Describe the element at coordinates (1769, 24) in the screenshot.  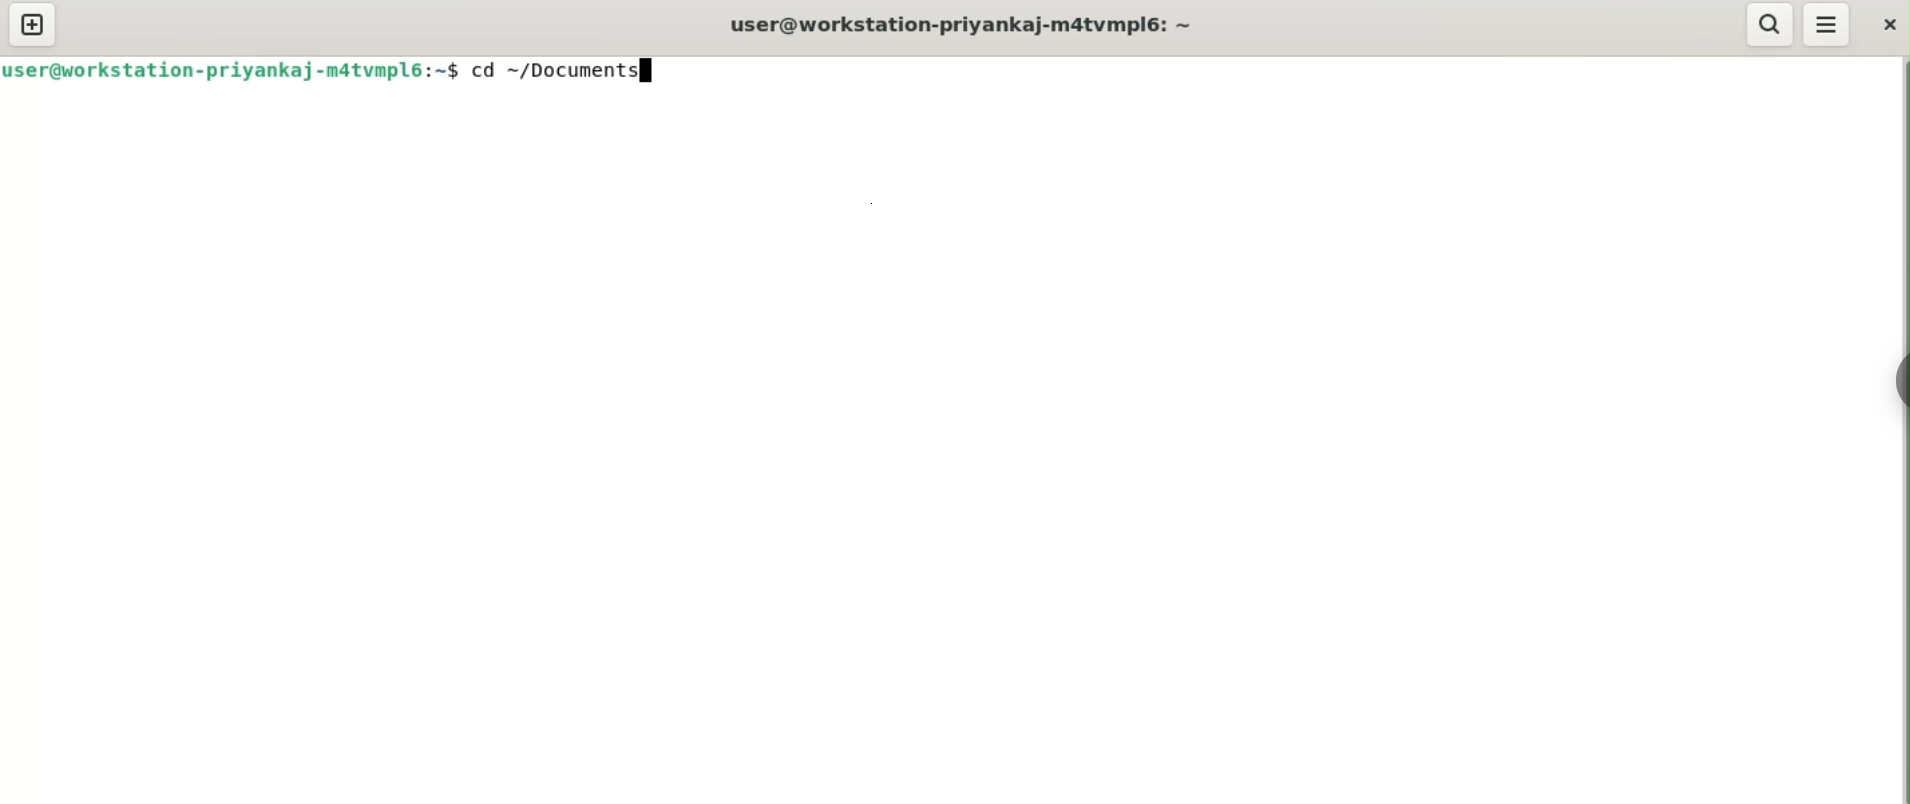
I see `search` at that location.